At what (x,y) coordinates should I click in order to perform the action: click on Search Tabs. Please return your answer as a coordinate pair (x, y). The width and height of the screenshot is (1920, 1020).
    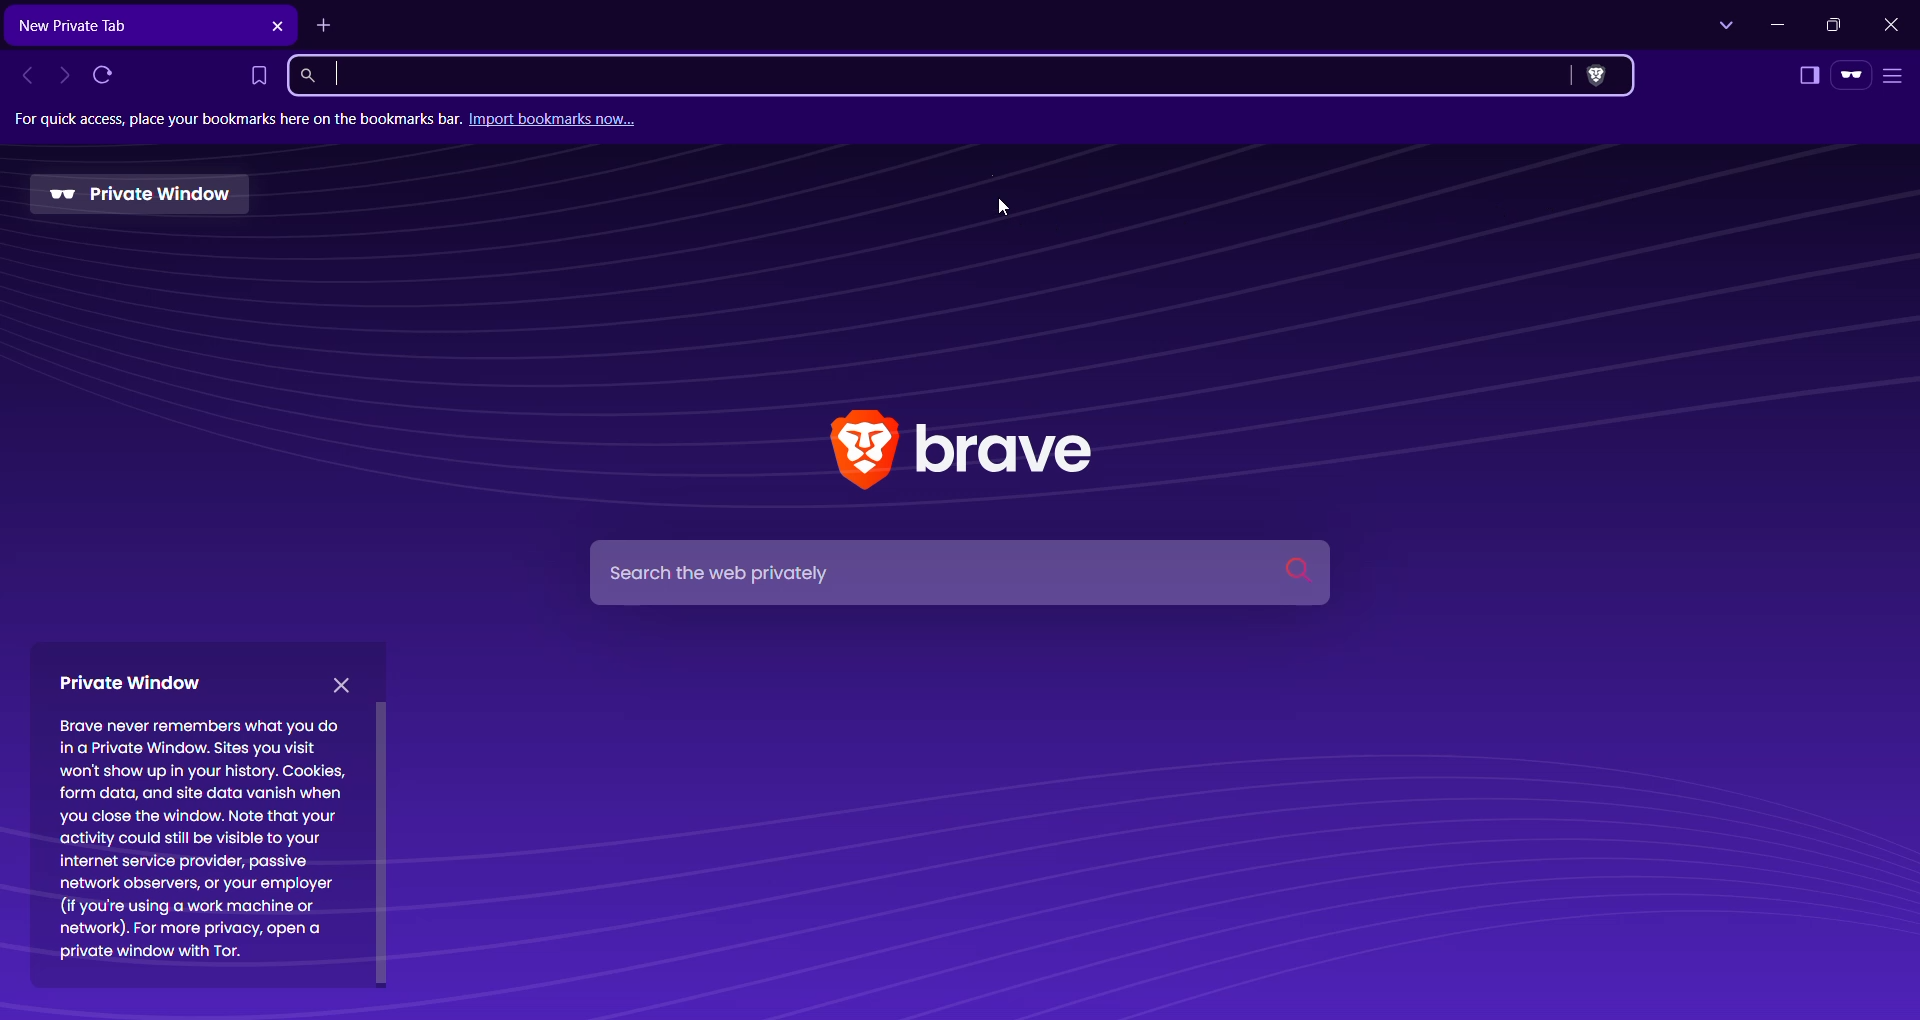
    Looking at the image, I should click on (1725, 22).